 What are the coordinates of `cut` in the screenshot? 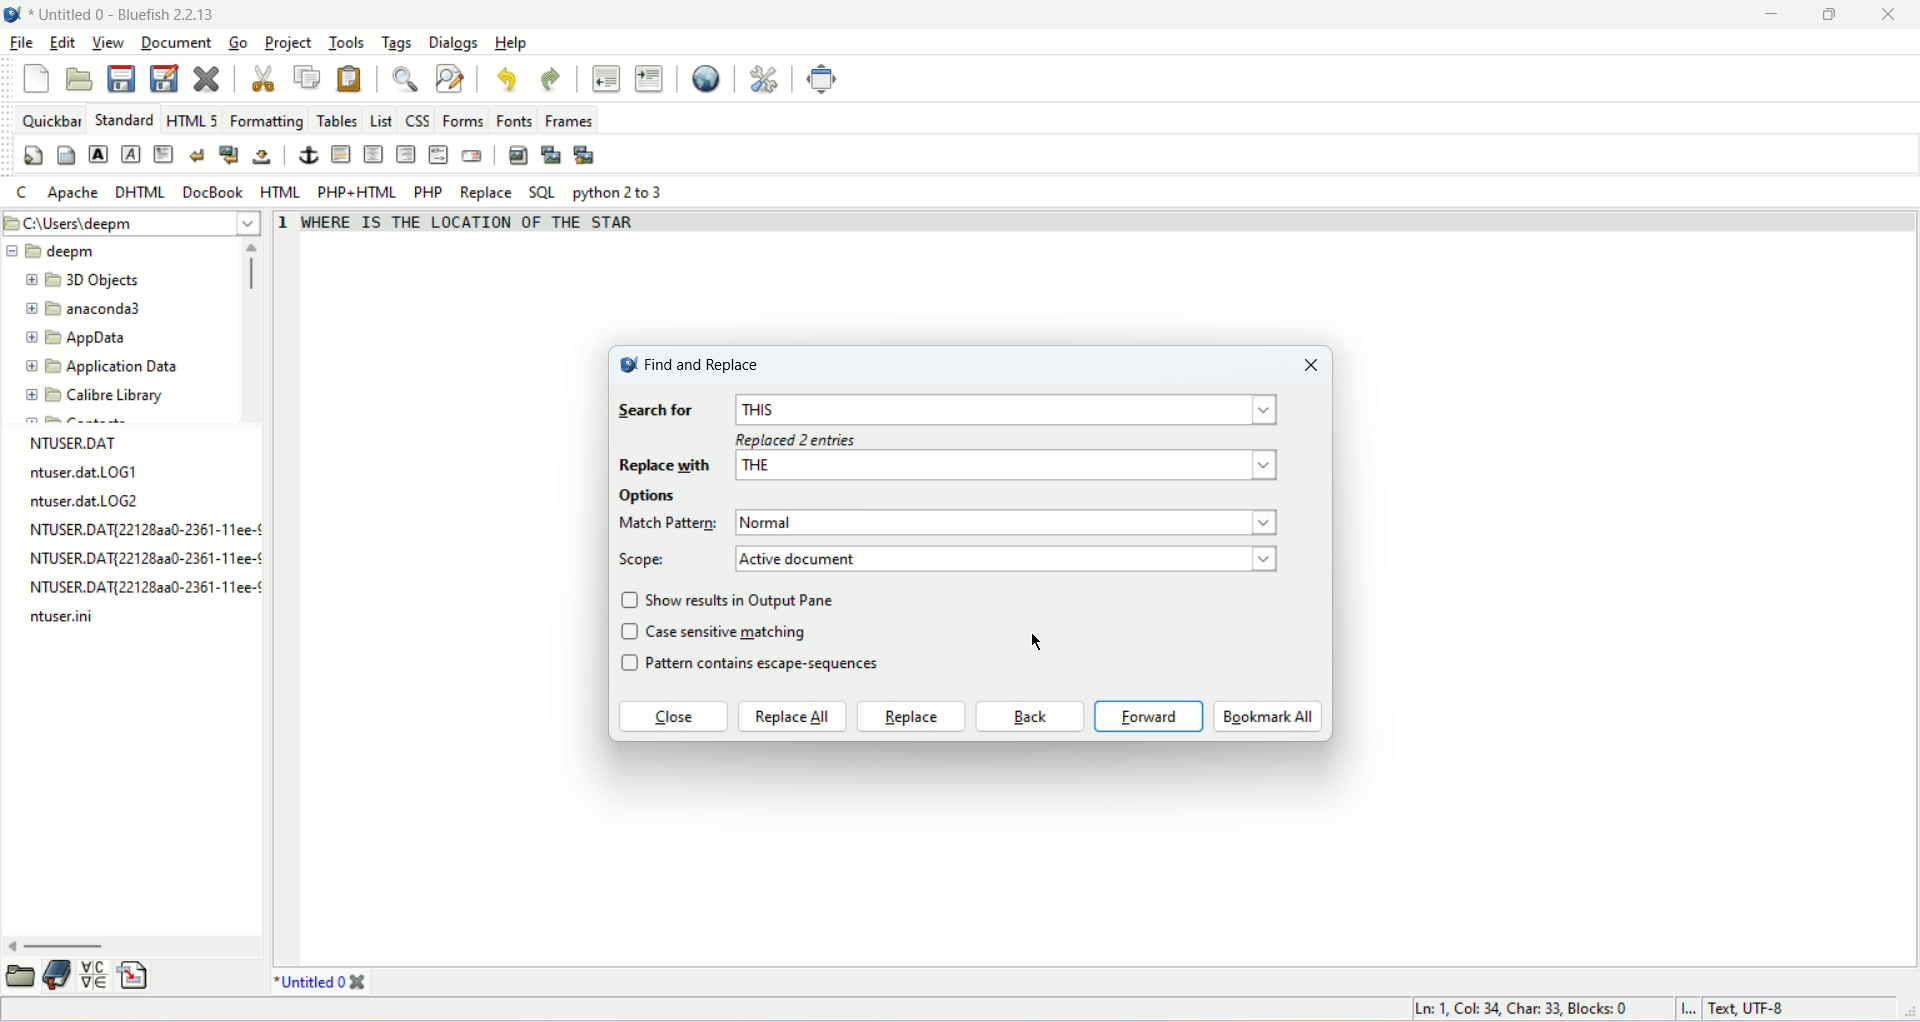 It's located at (265, 79).